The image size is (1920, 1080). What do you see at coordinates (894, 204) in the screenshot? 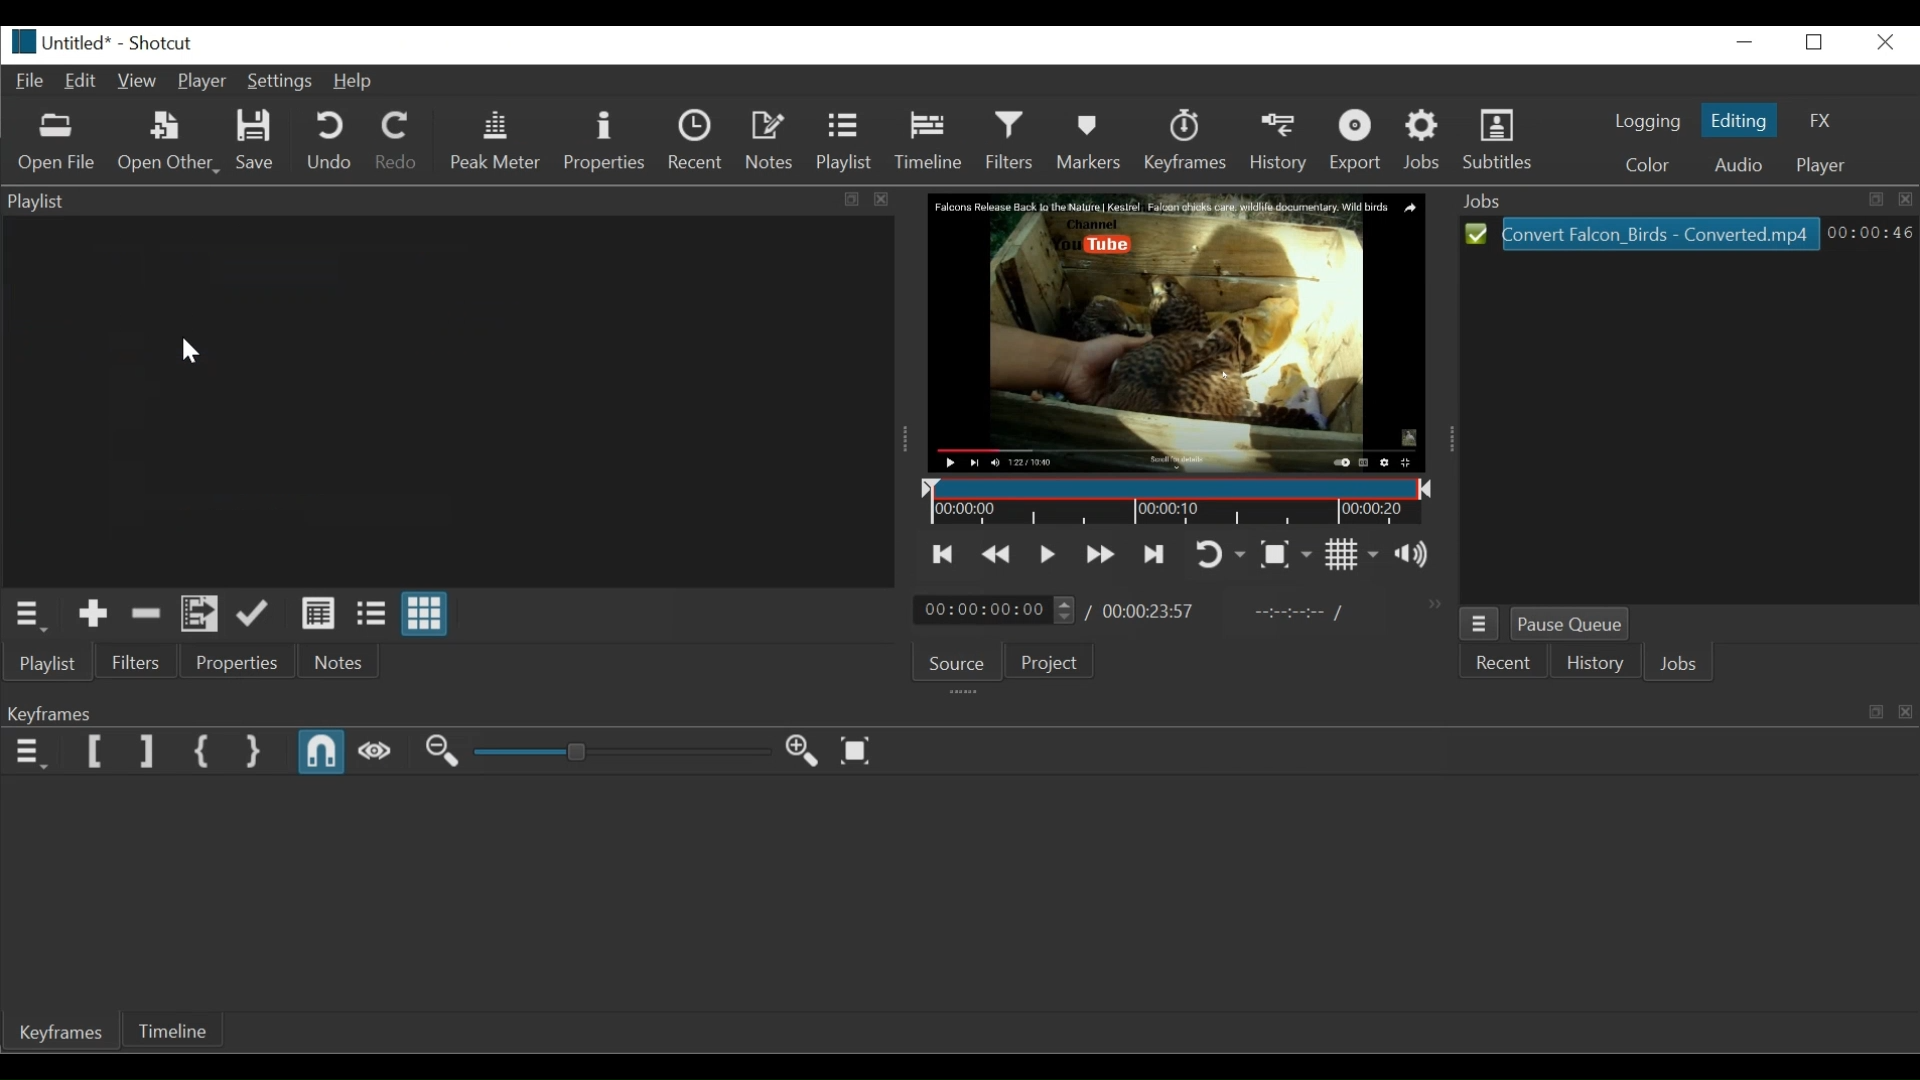
I see `close` at bounding box center [894, 204].